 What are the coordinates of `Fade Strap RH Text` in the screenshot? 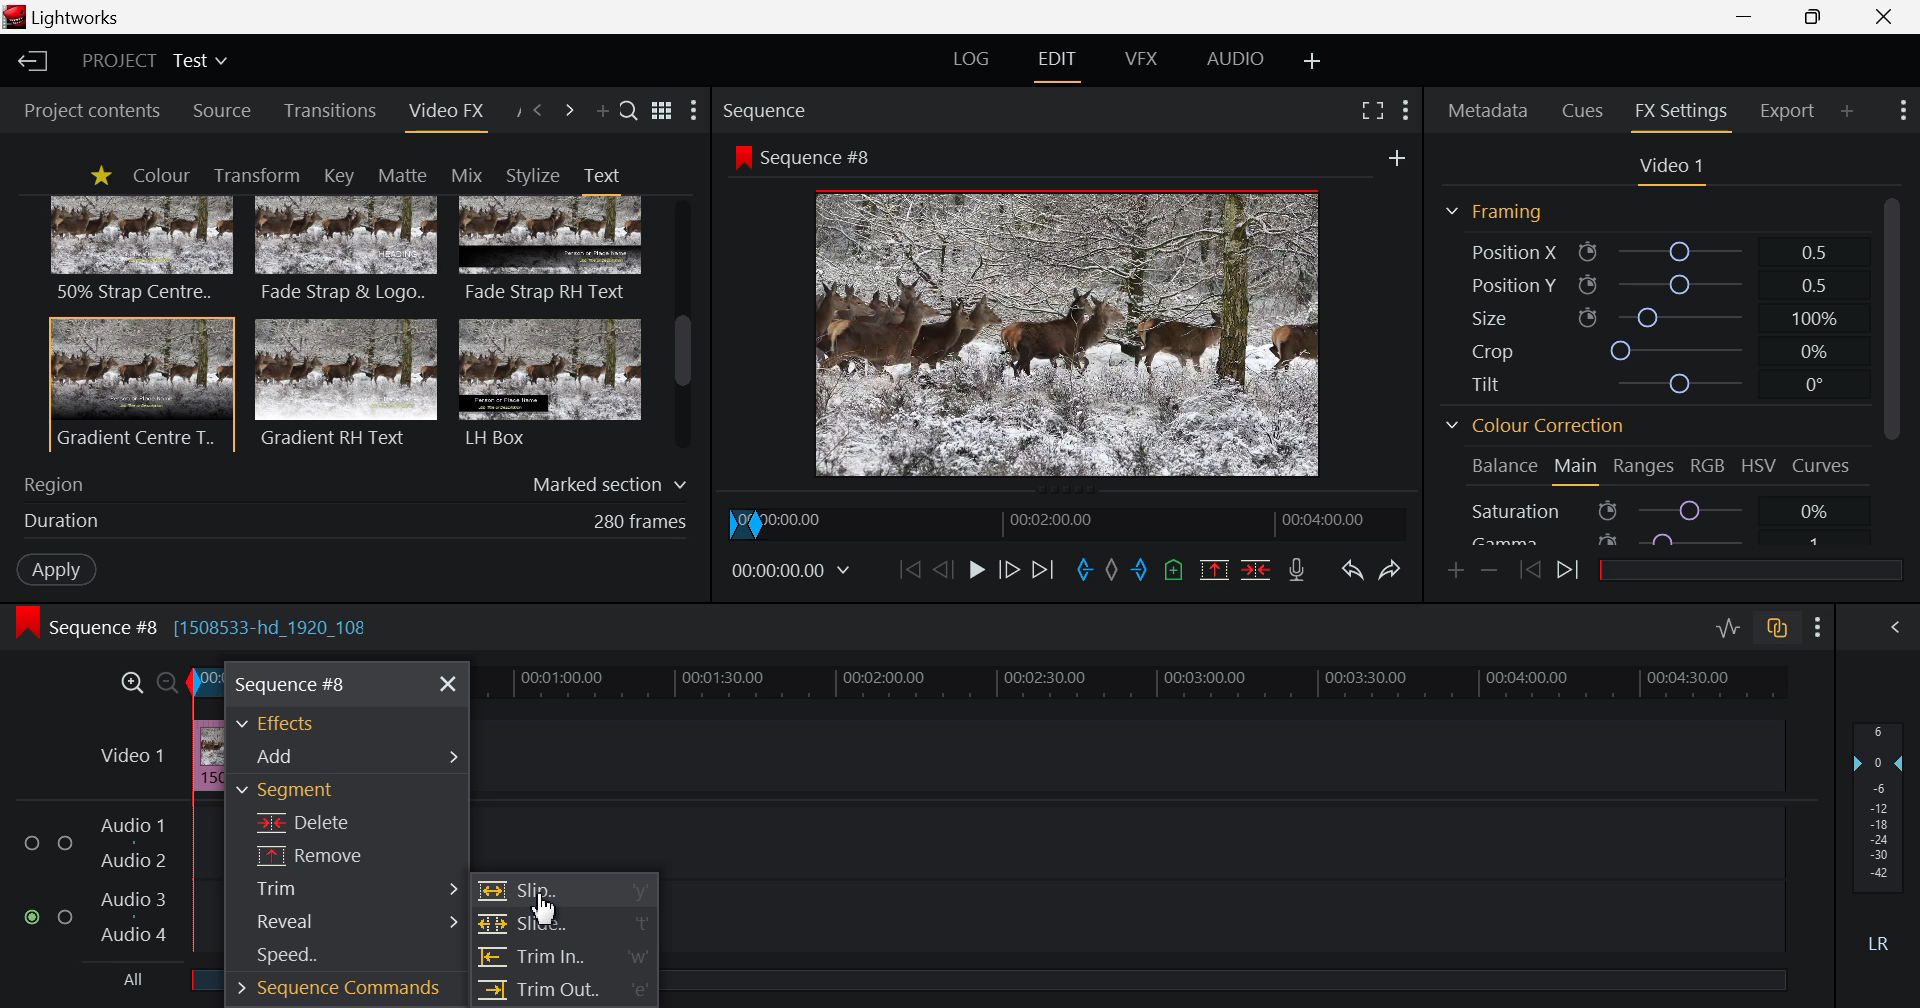 It's located at (552, 250).